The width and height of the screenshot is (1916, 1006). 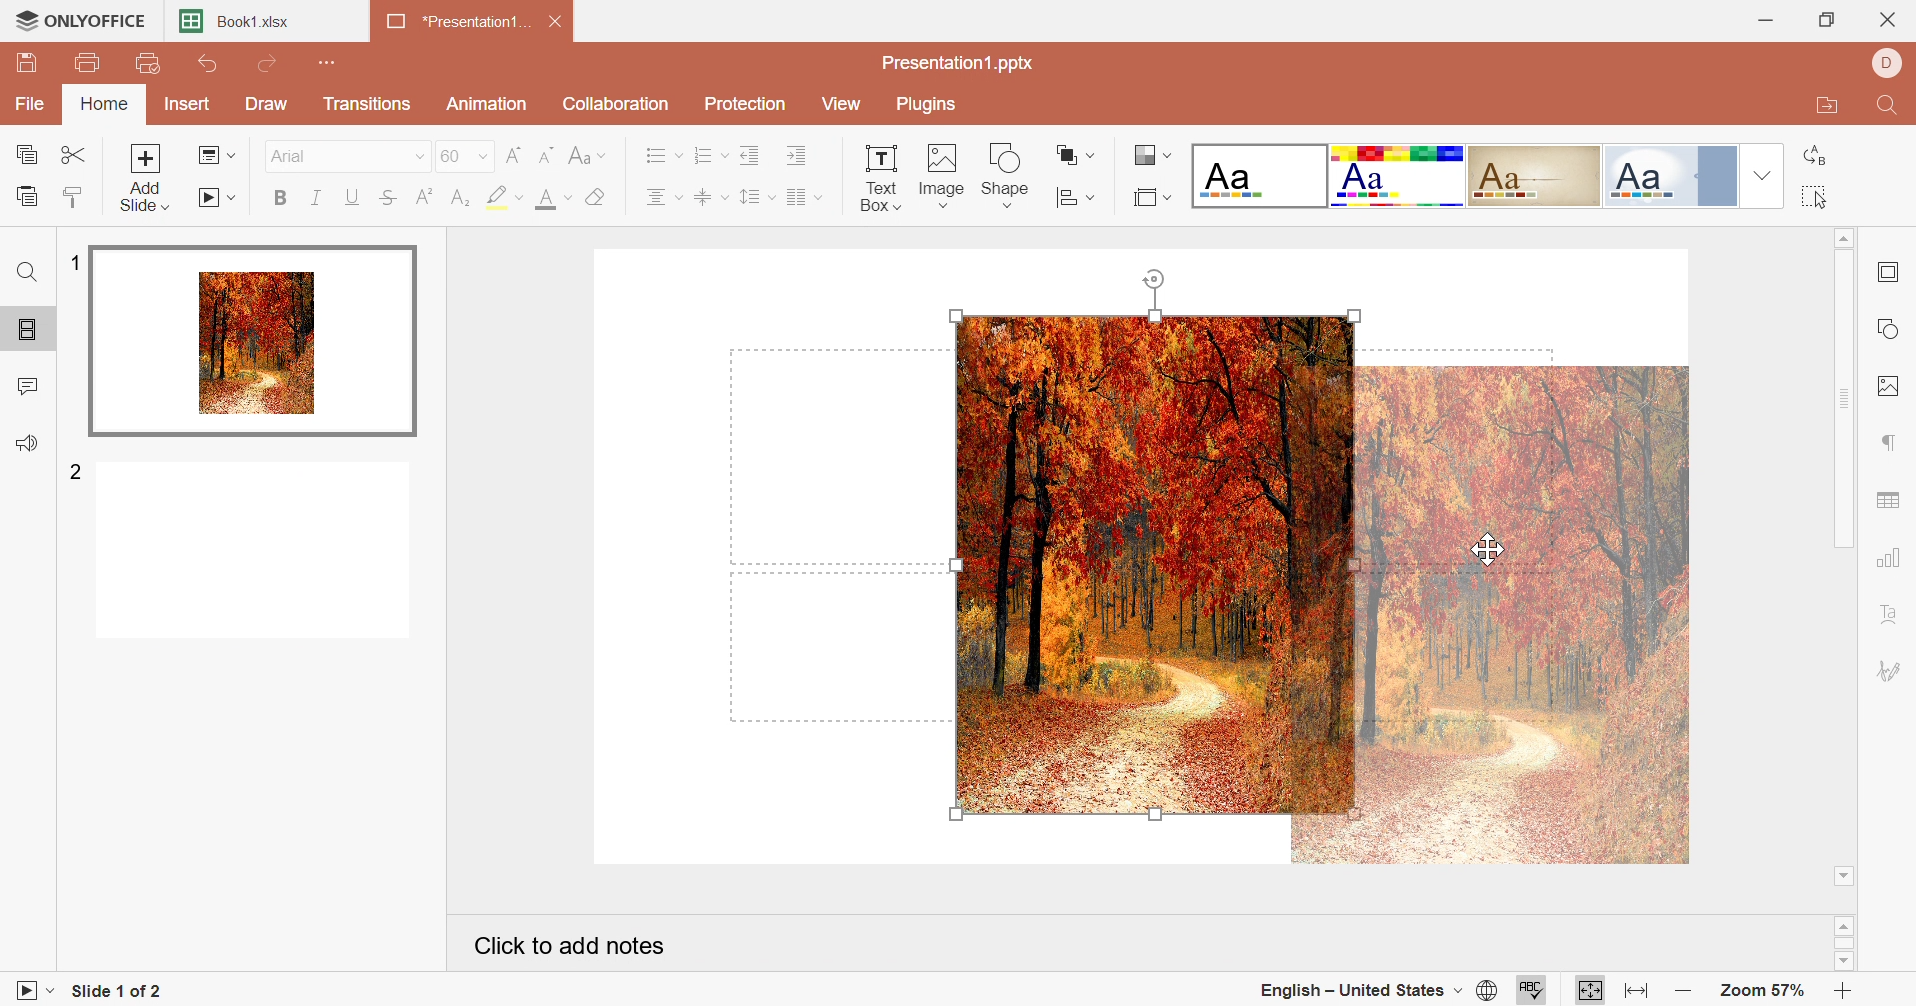 What do you see at coordinates (23, 59) in the screenshot?
I see `Save` at bounding box center [23, 59].